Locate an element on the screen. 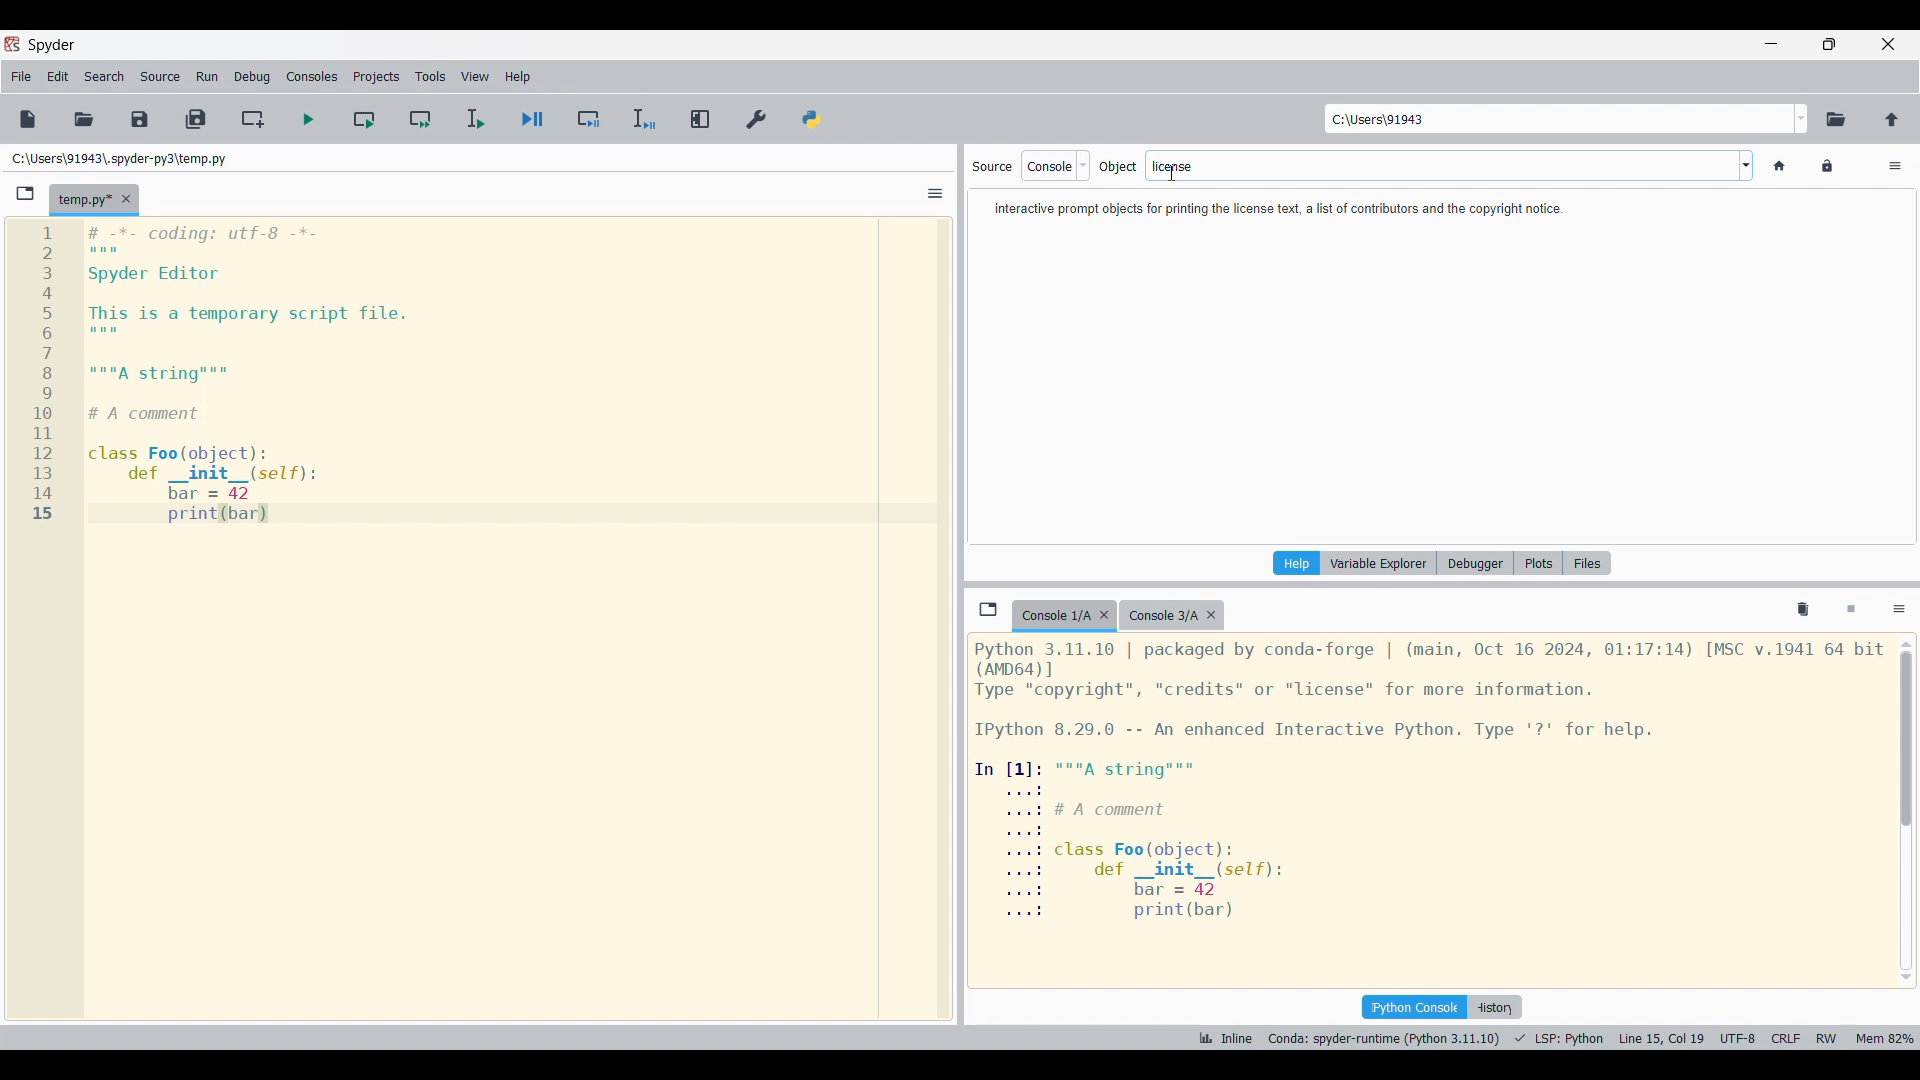 This screenshot has width=1920, height=1080. Create new cell at current line is located at coordinates (252, 120).